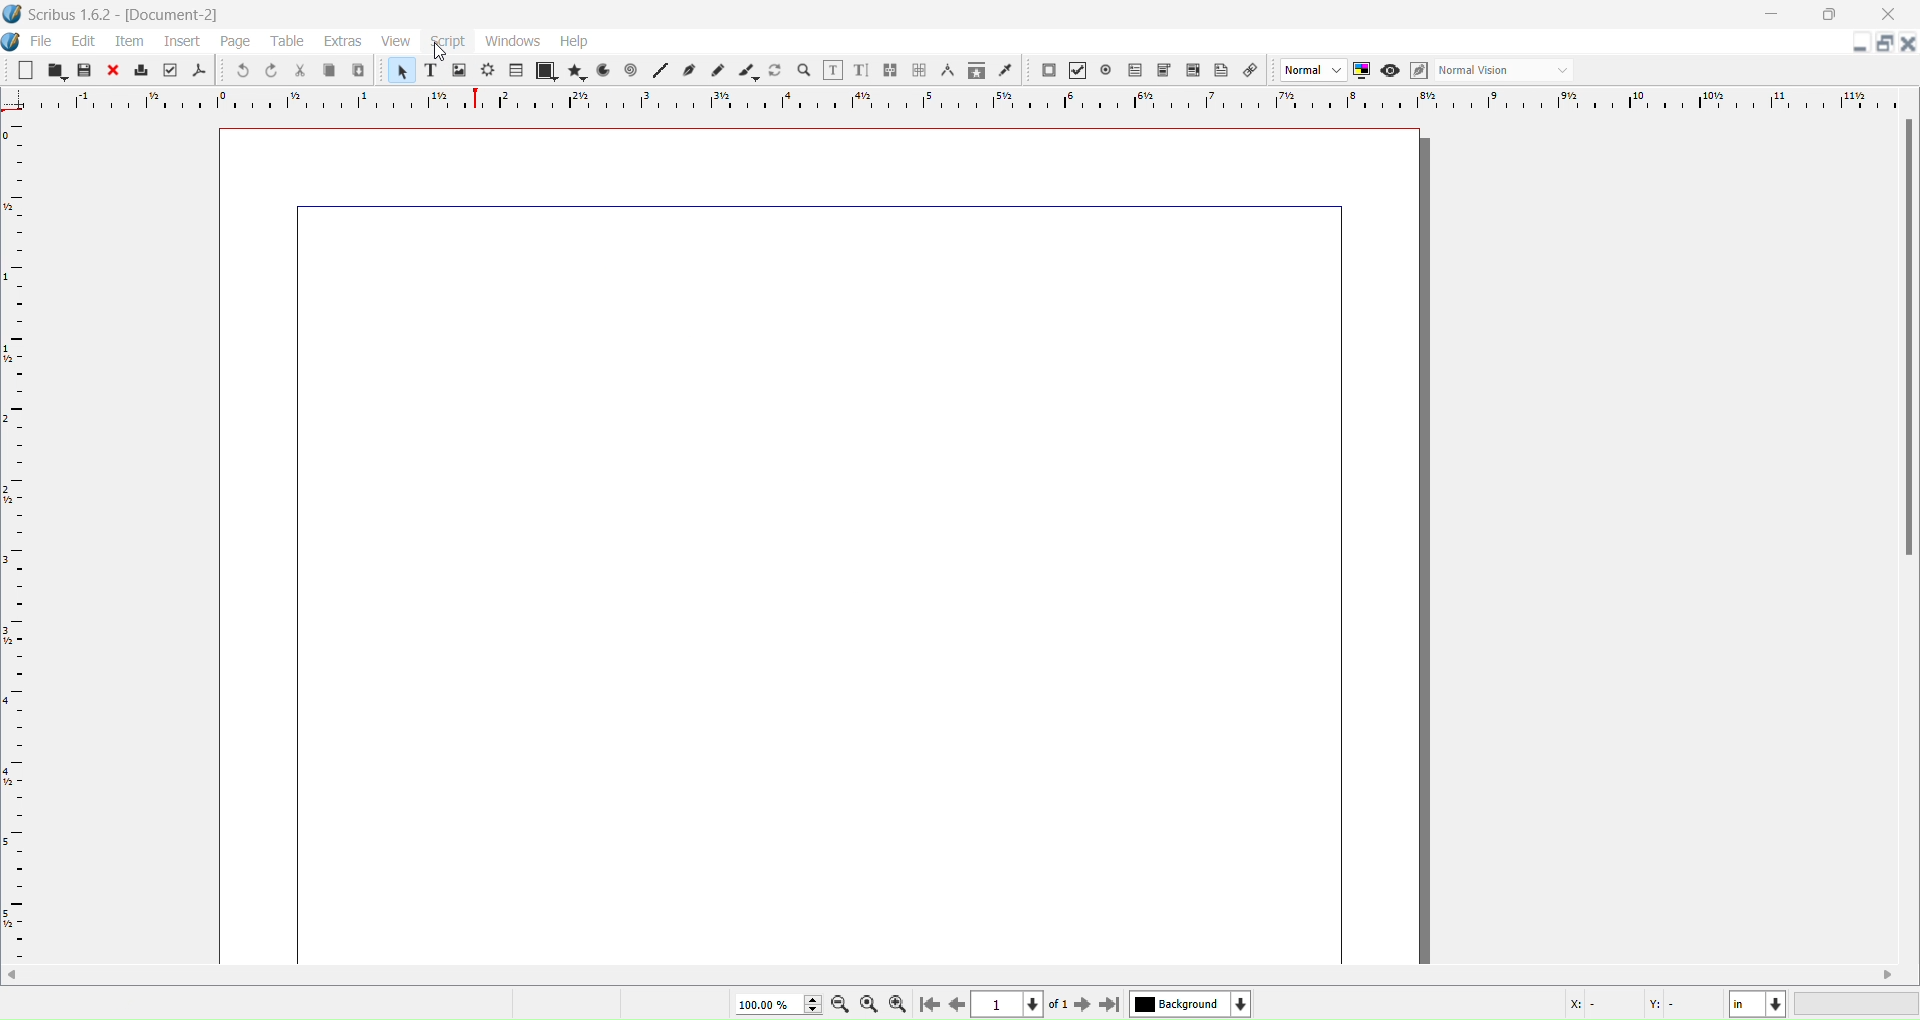 This screenshot has height=1020, width=1920. I want to click on Script, so click(447, 40).